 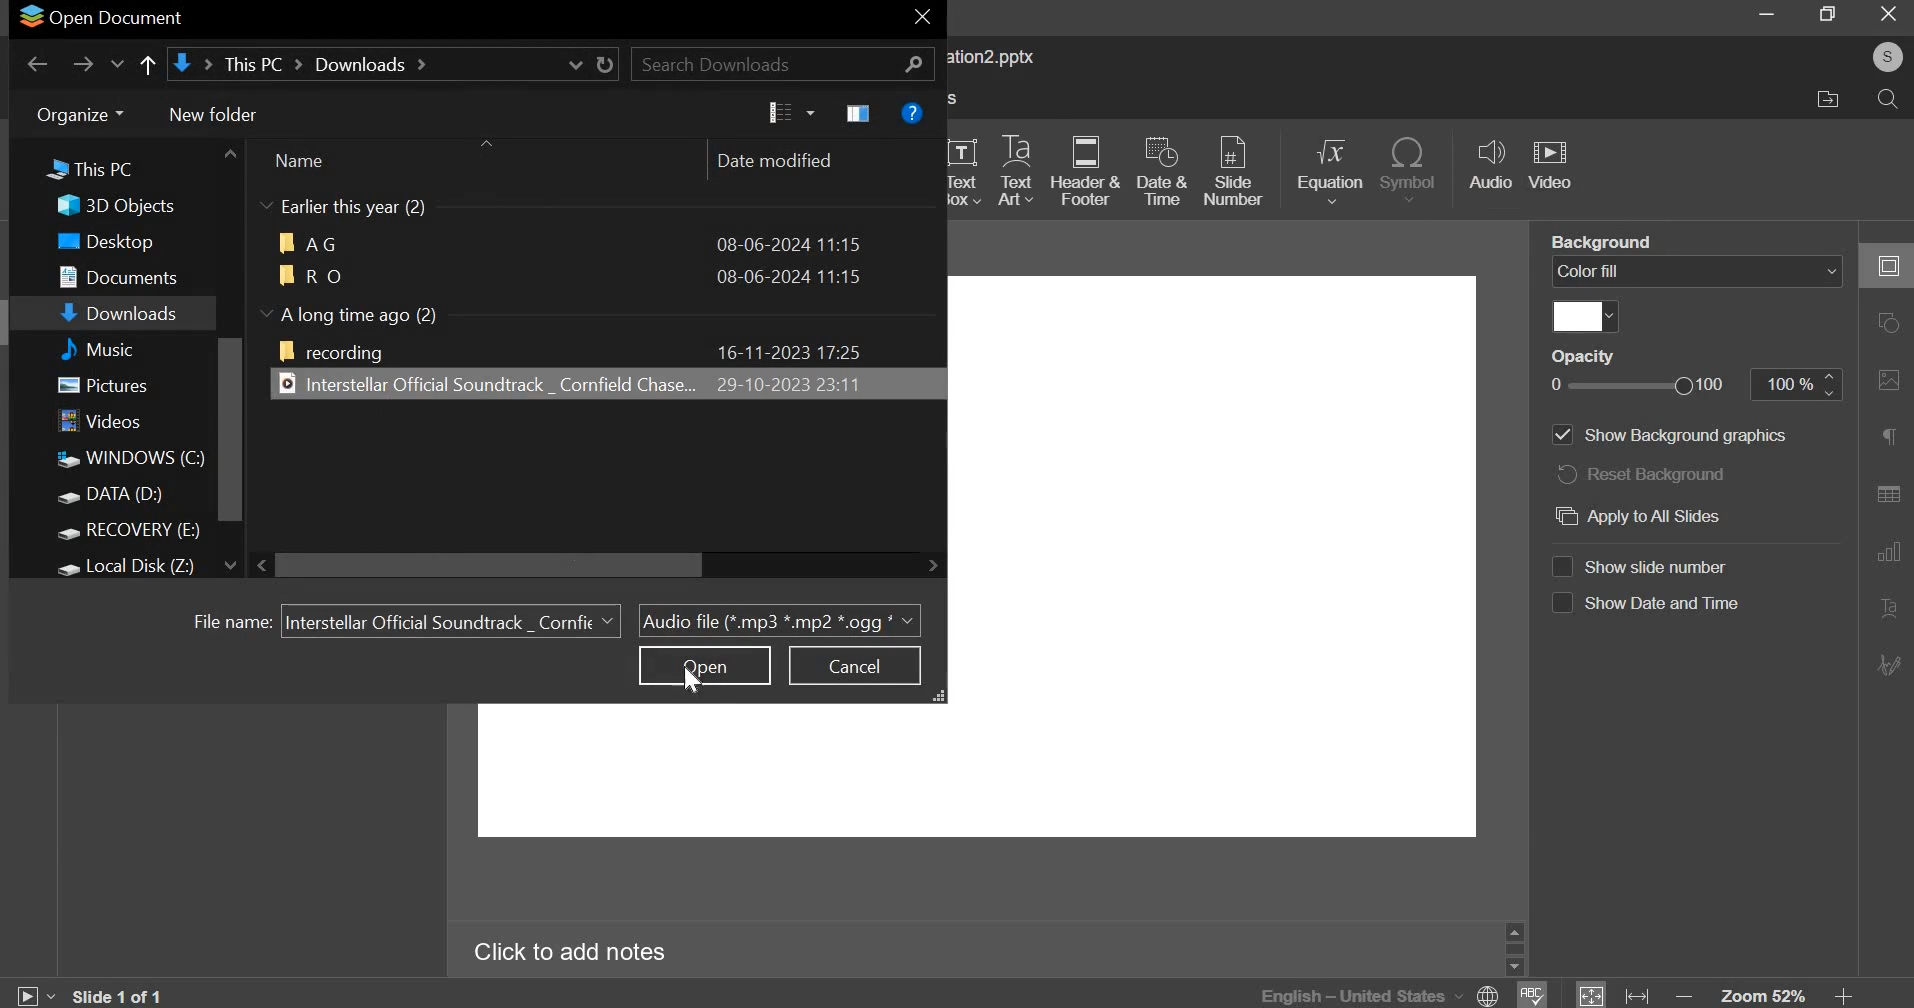 I want to click on creation date, so click(x=785, y=383).